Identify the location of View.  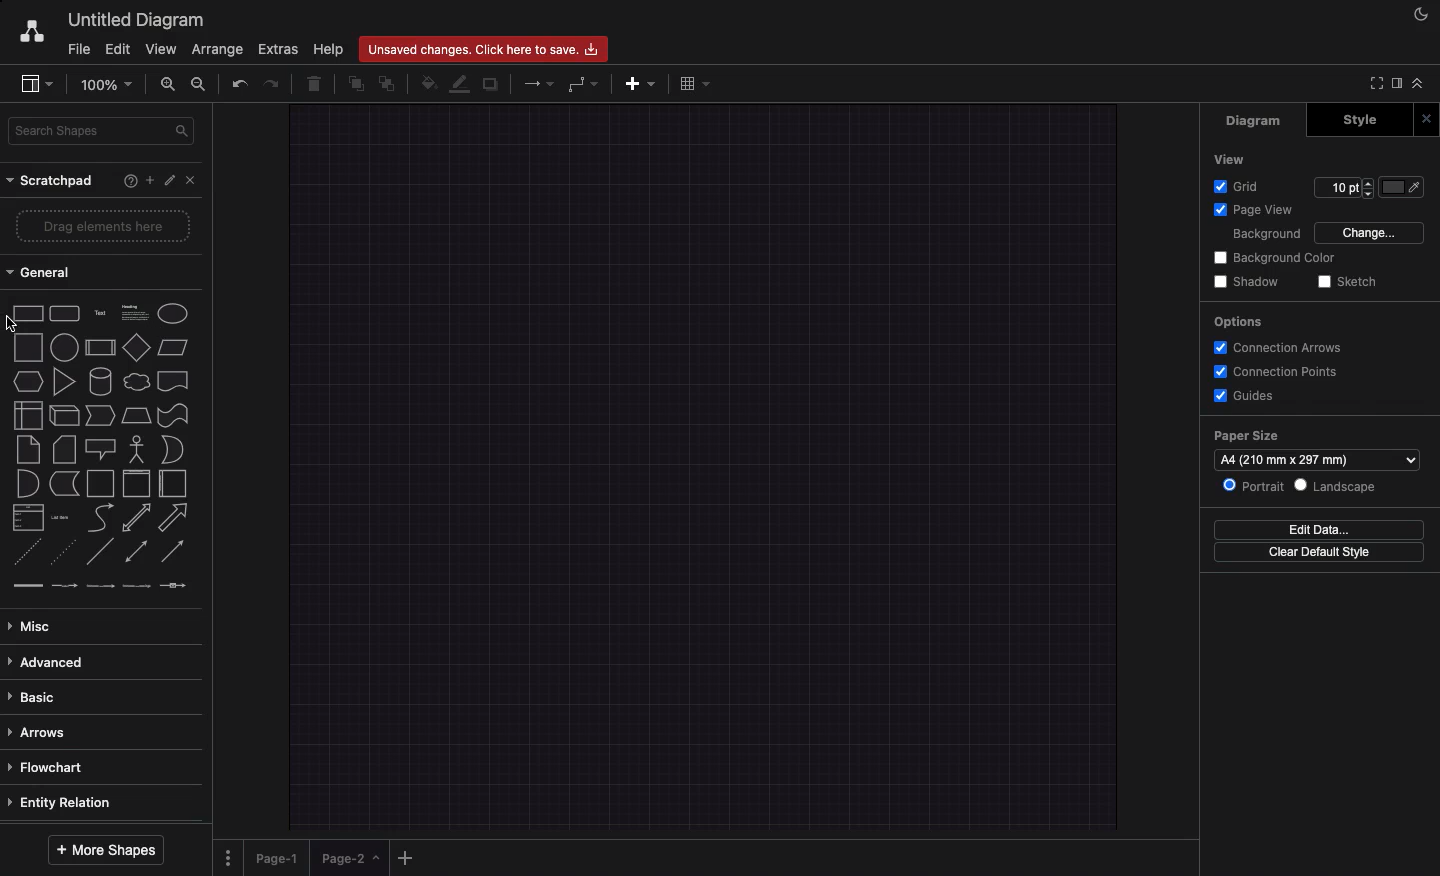
(1233, 160).